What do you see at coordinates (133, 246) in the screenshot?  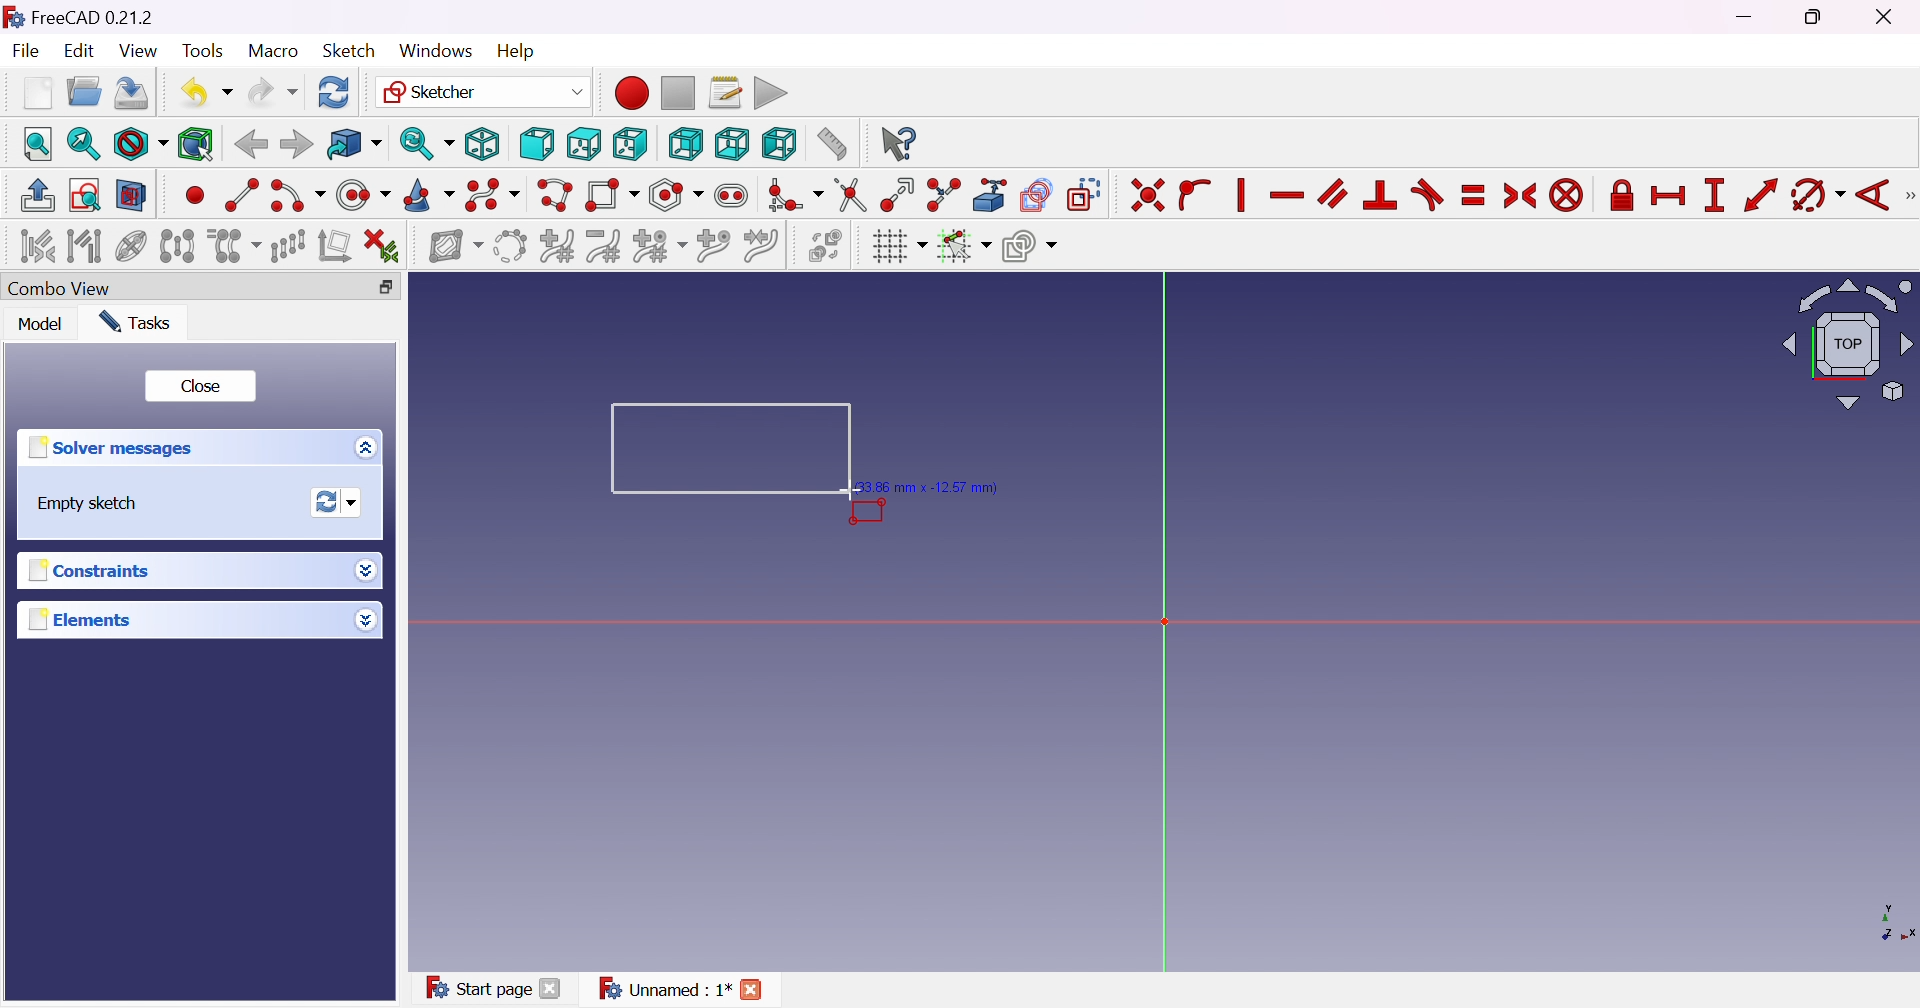 I see `Show/hide internal geometry` at bounding box center [133, 246].